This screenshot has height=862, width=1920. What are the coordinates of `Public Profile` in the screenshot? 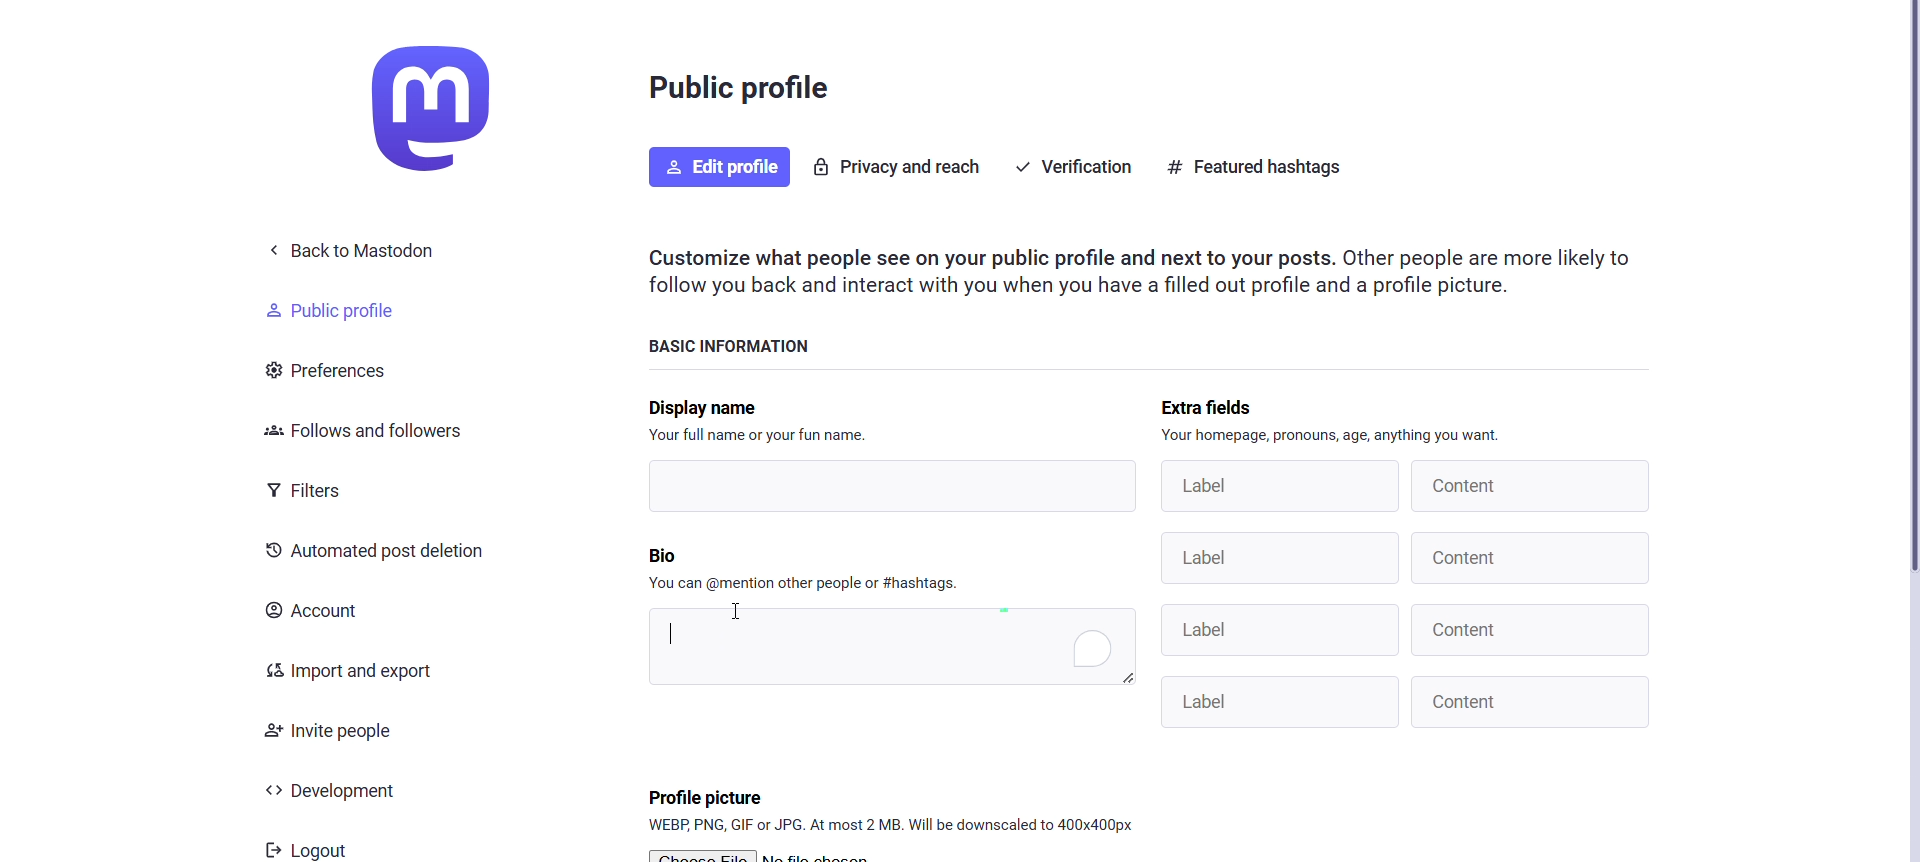 It's located at (743, 93).